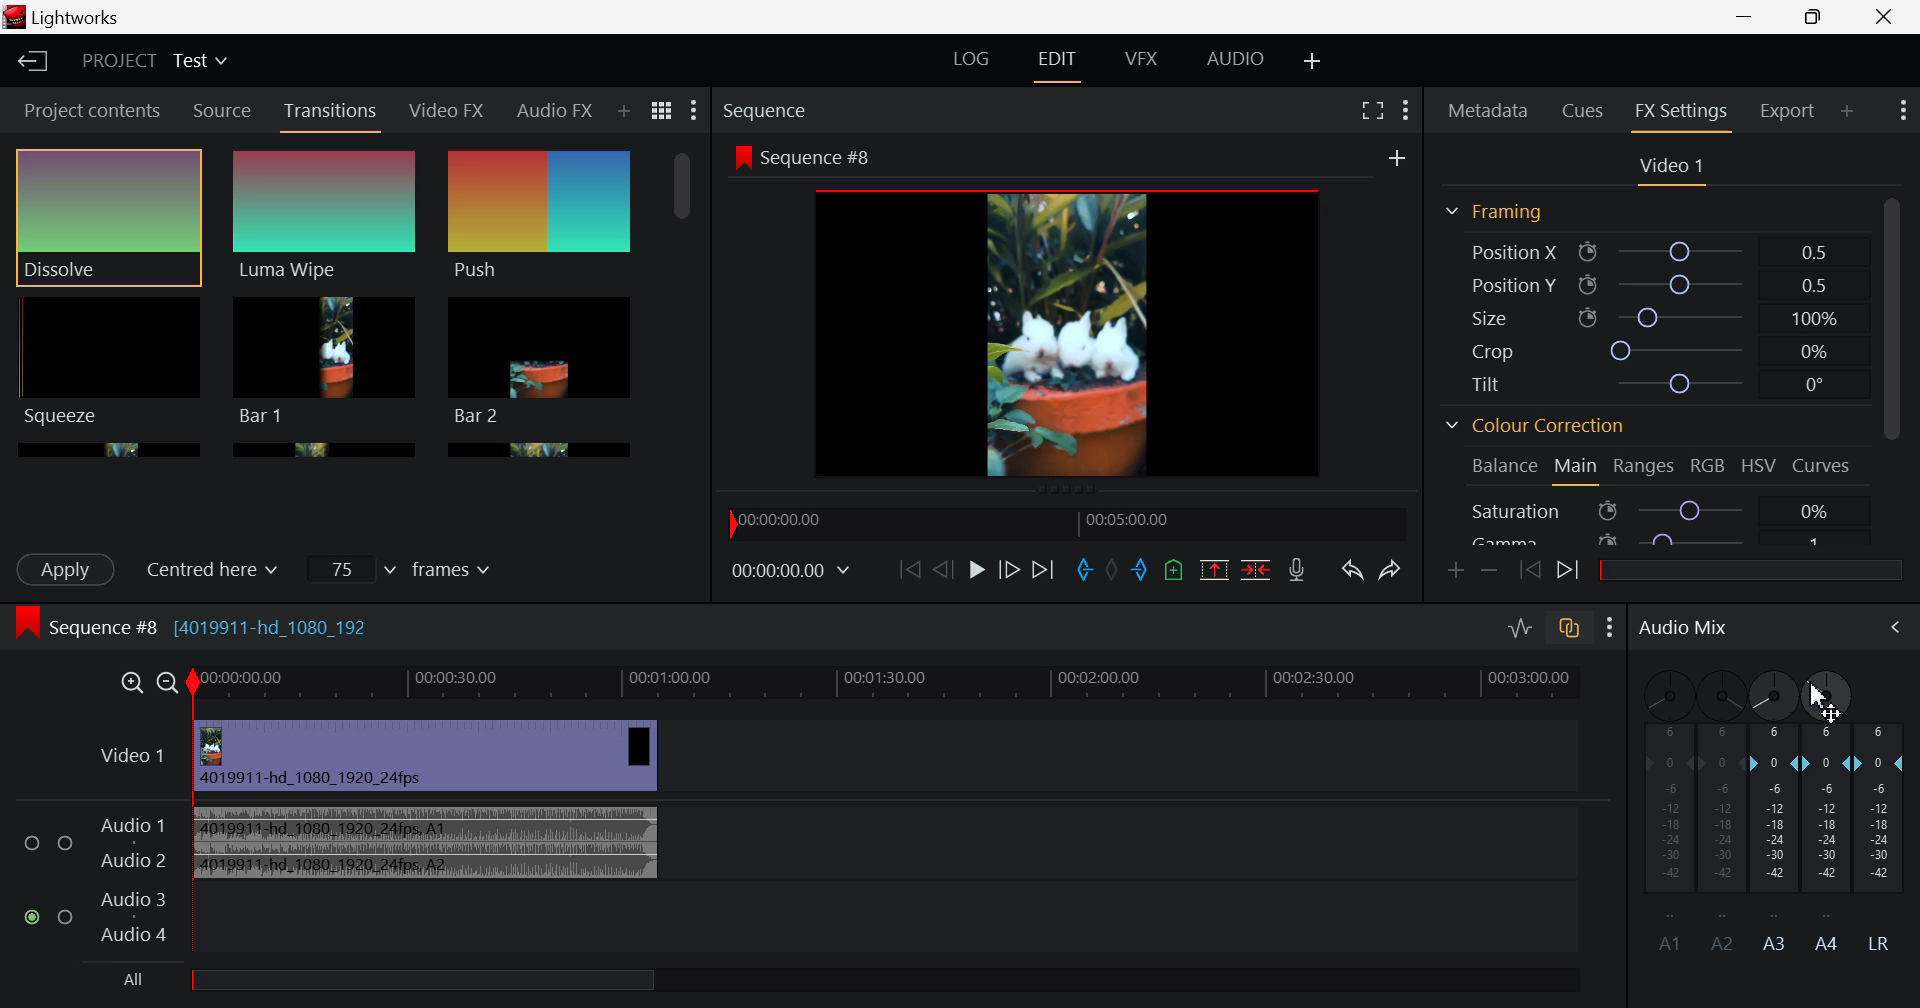  Describe the element at coordinates (540, 361) in the screenshot. I see `Bar 1` at that location.